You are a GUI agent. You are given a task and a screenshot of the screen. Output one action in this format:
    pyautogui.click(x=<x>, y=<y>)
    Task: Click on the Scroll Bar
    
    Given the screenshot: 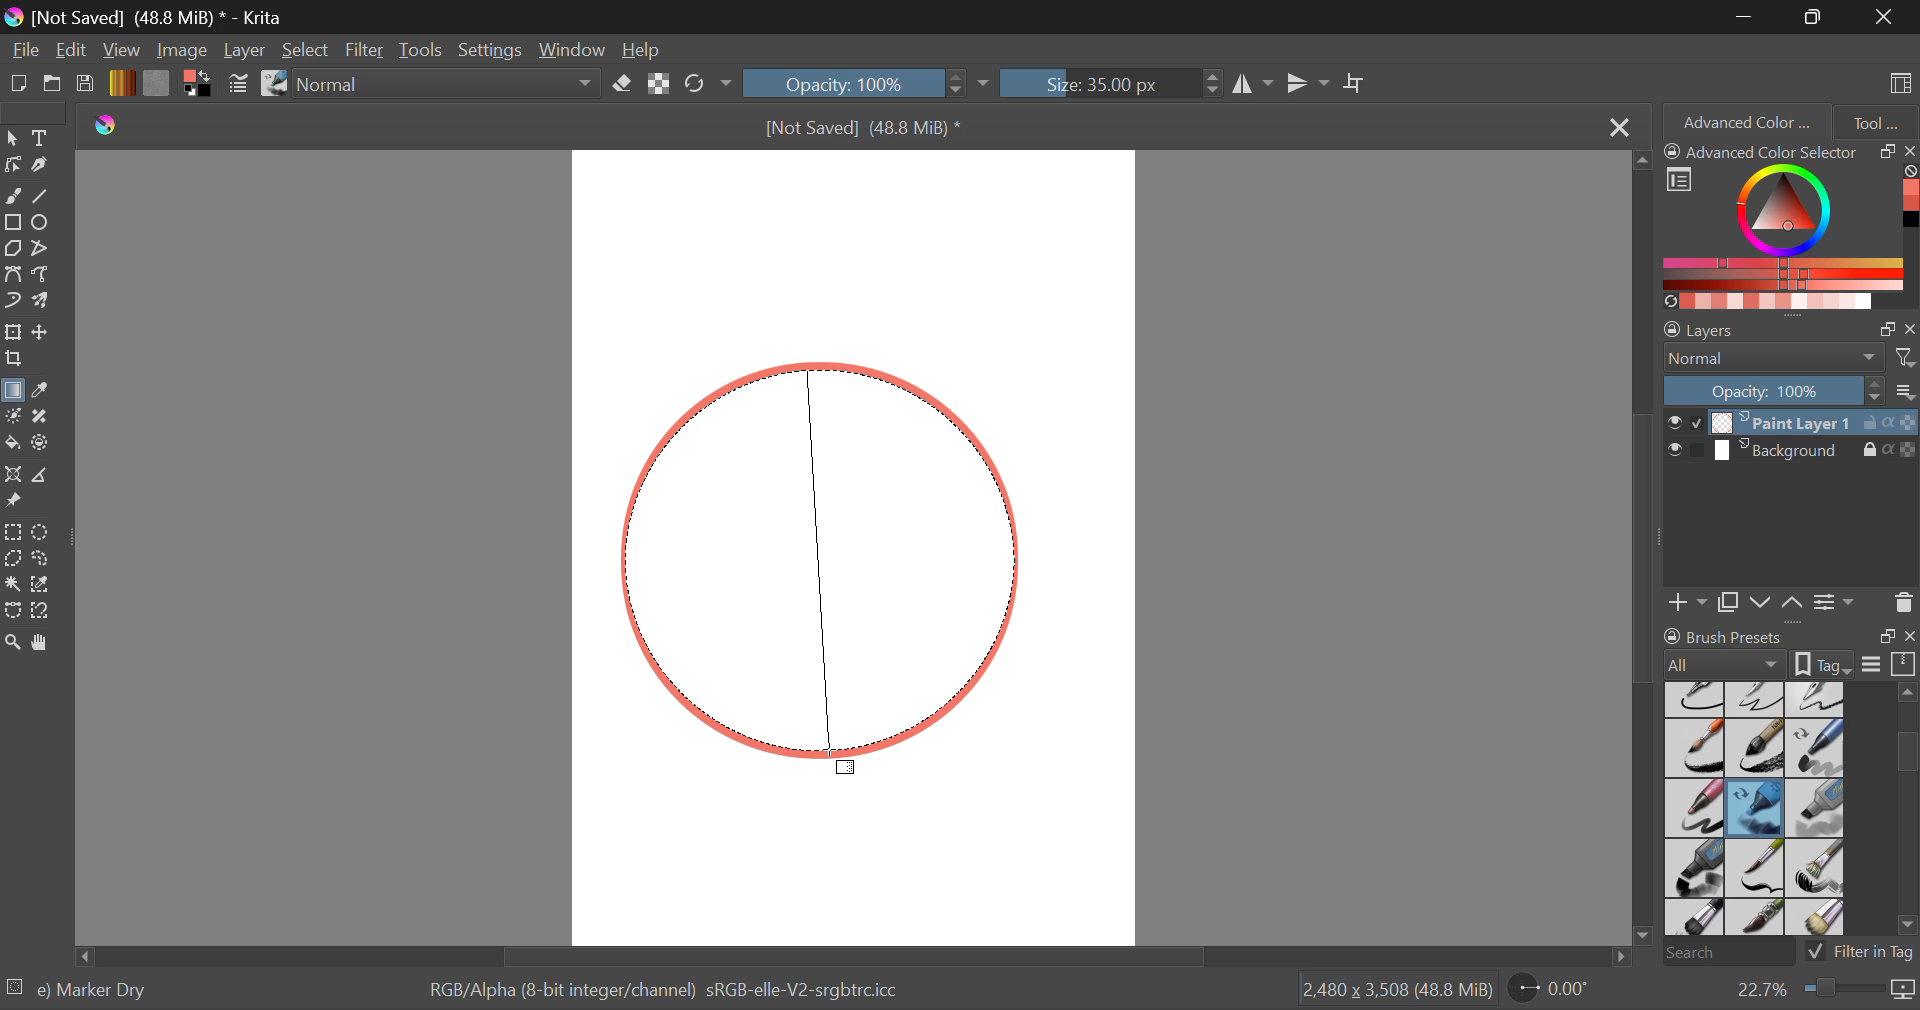 What is the action you would take?
    pyautogui.click(x=848, y=956)
    